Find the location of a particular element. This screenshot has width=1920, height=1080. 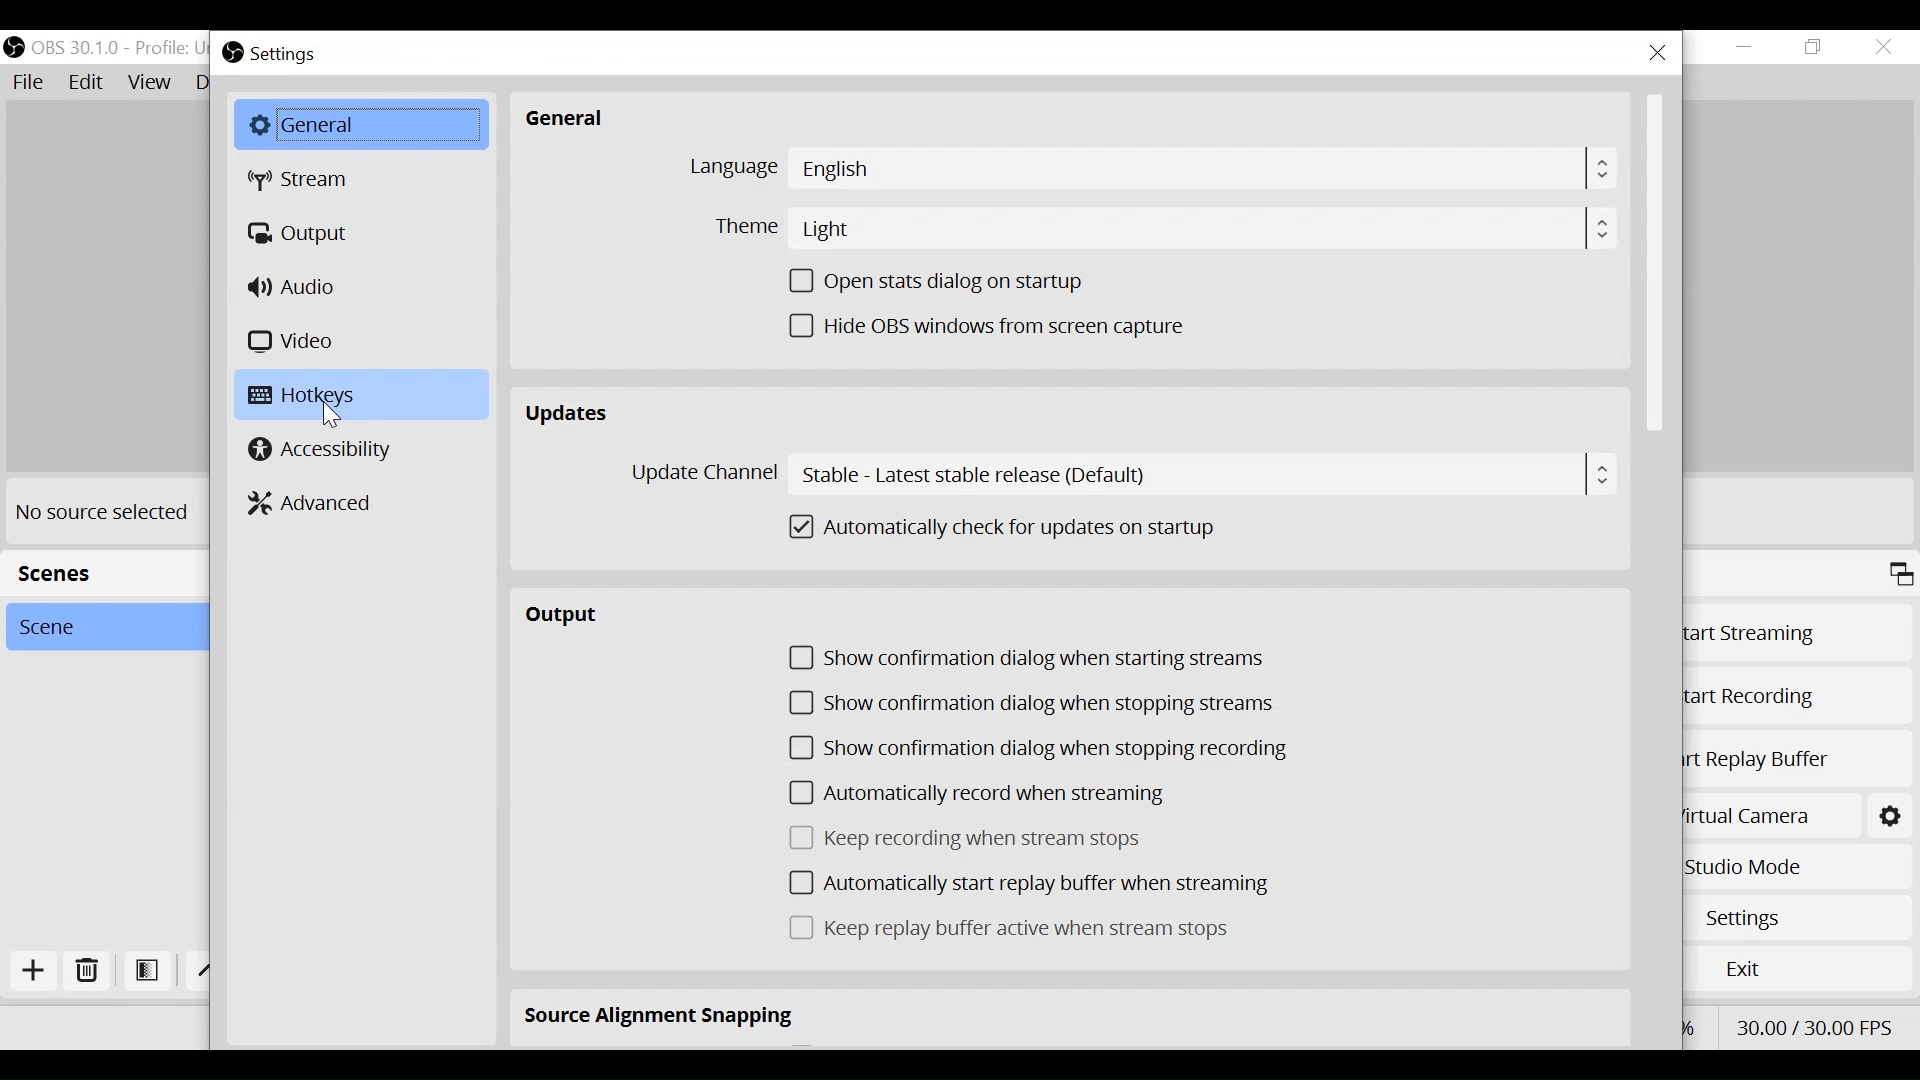

Audio is located at coordinates (297, 286).